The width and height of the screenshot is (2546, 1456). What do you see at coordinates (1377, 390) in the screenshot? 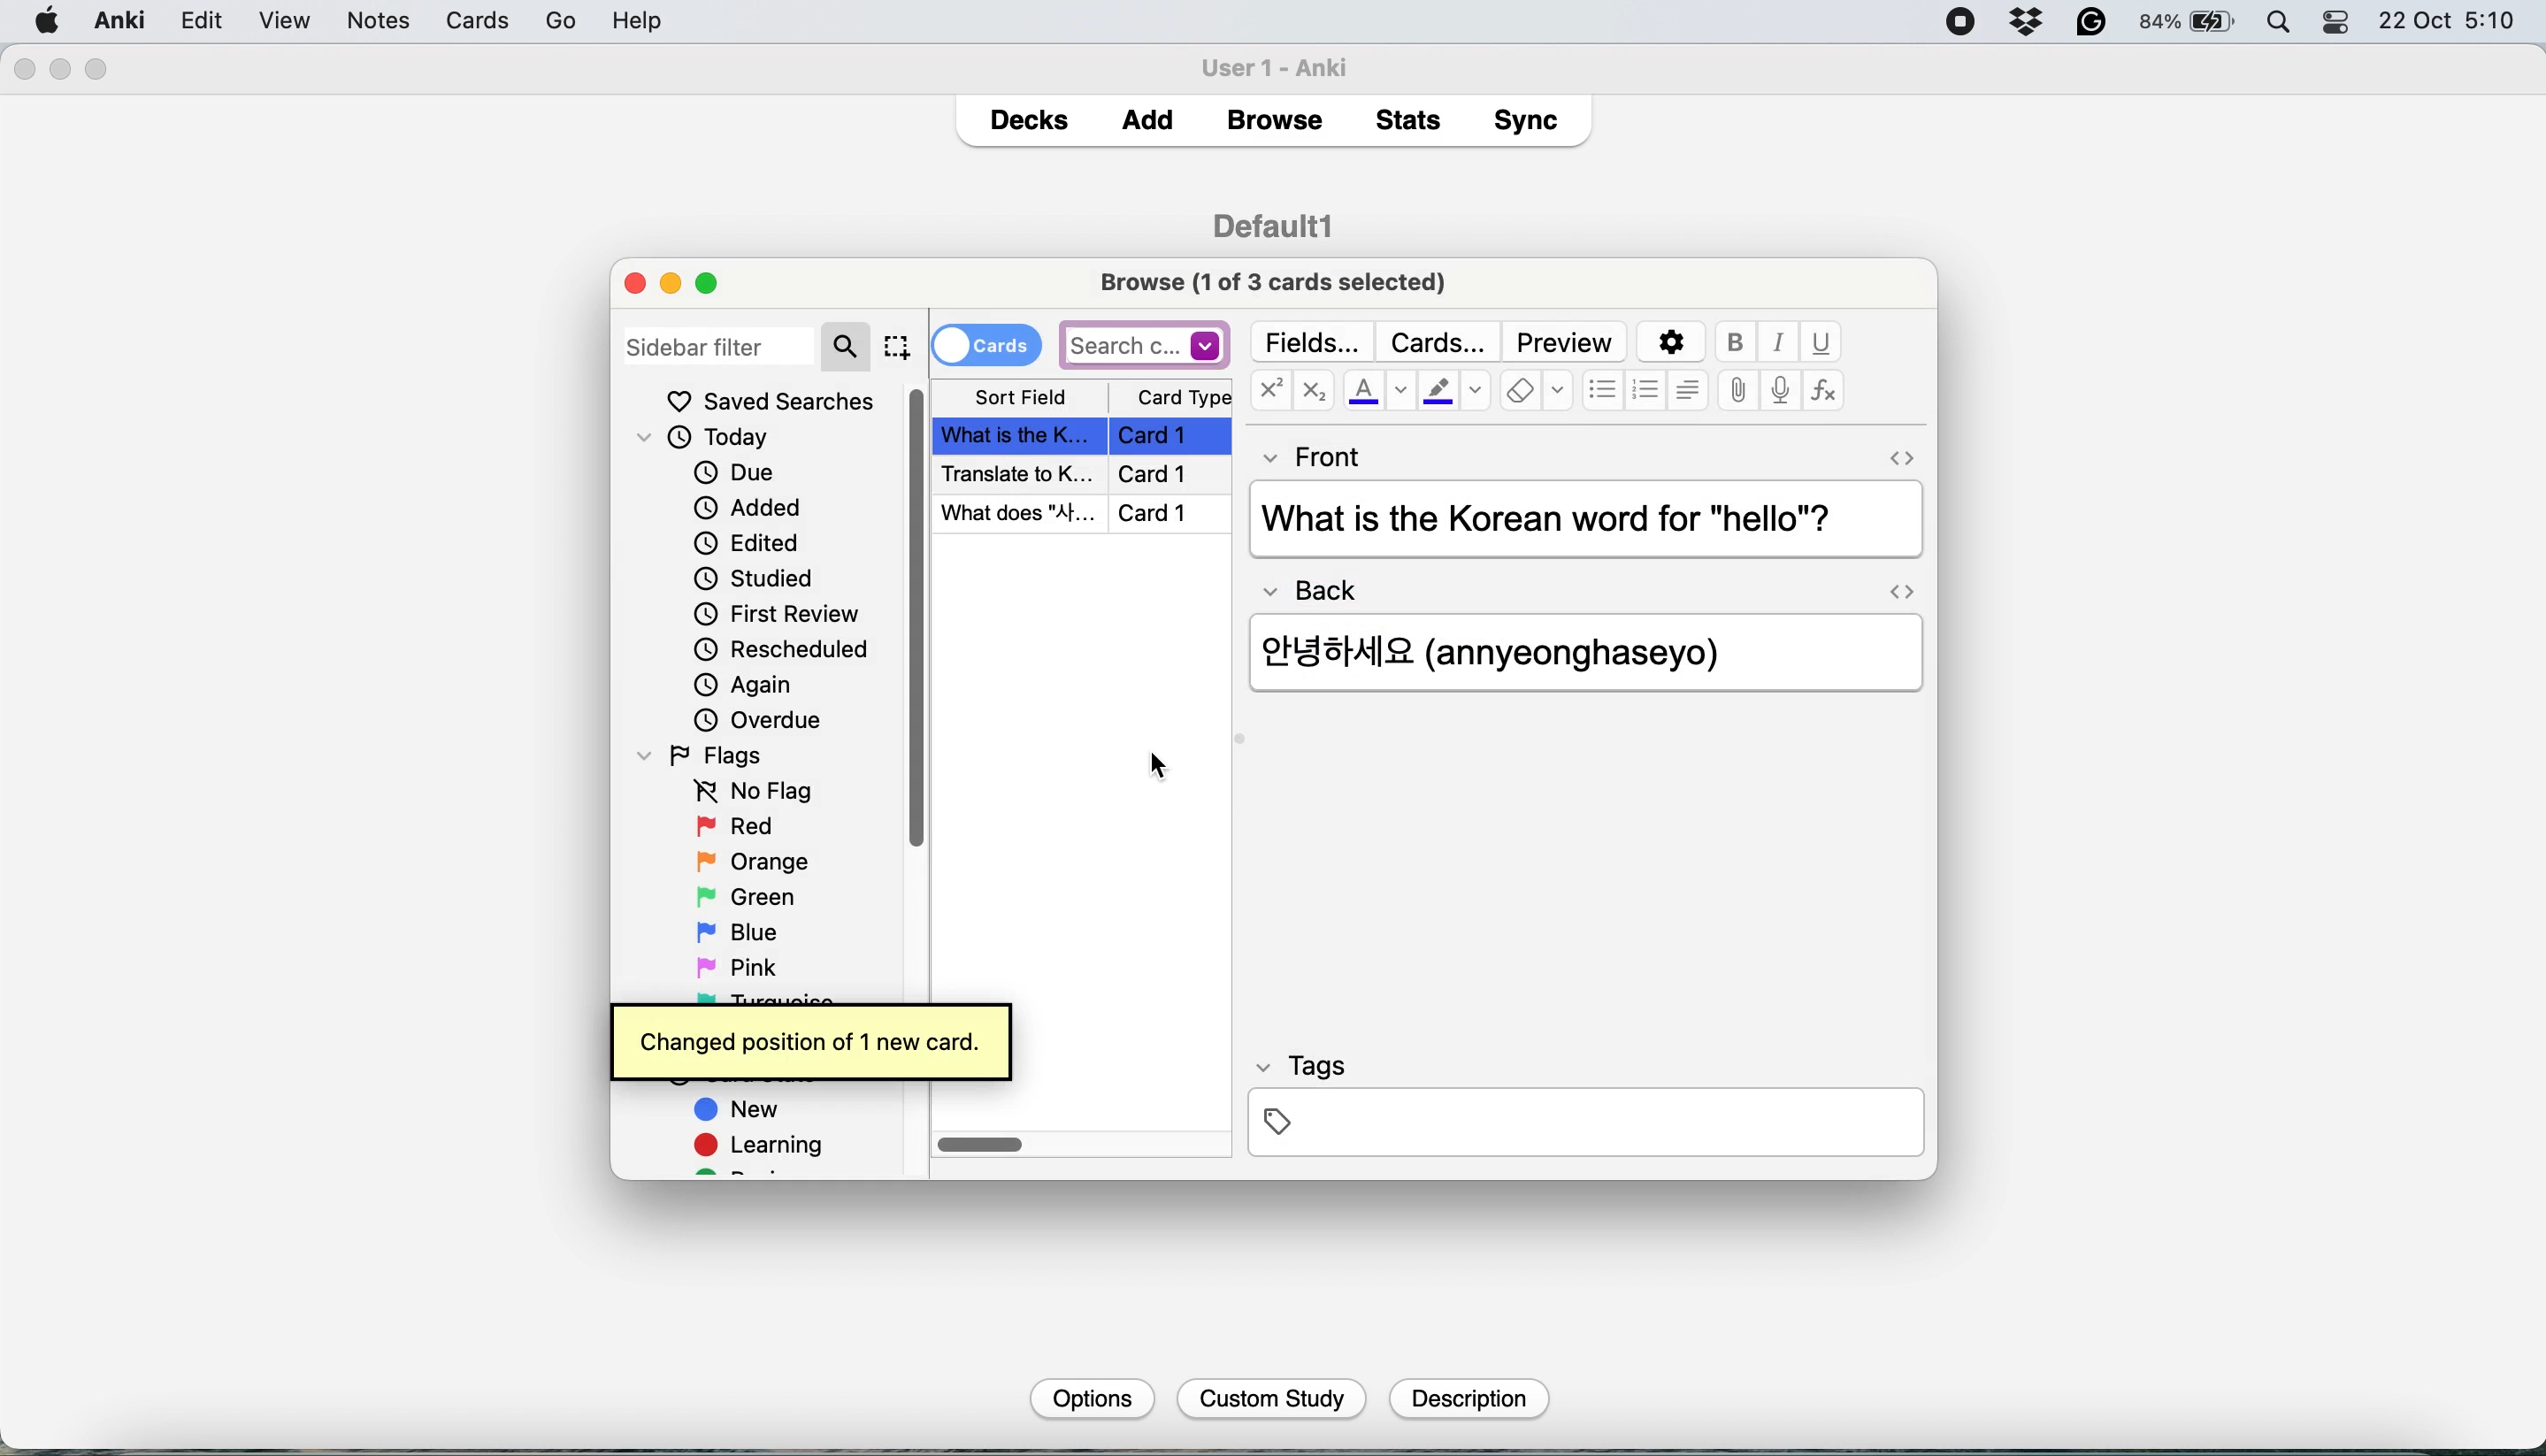
I see `text color` at bounding box center [1377, 390].